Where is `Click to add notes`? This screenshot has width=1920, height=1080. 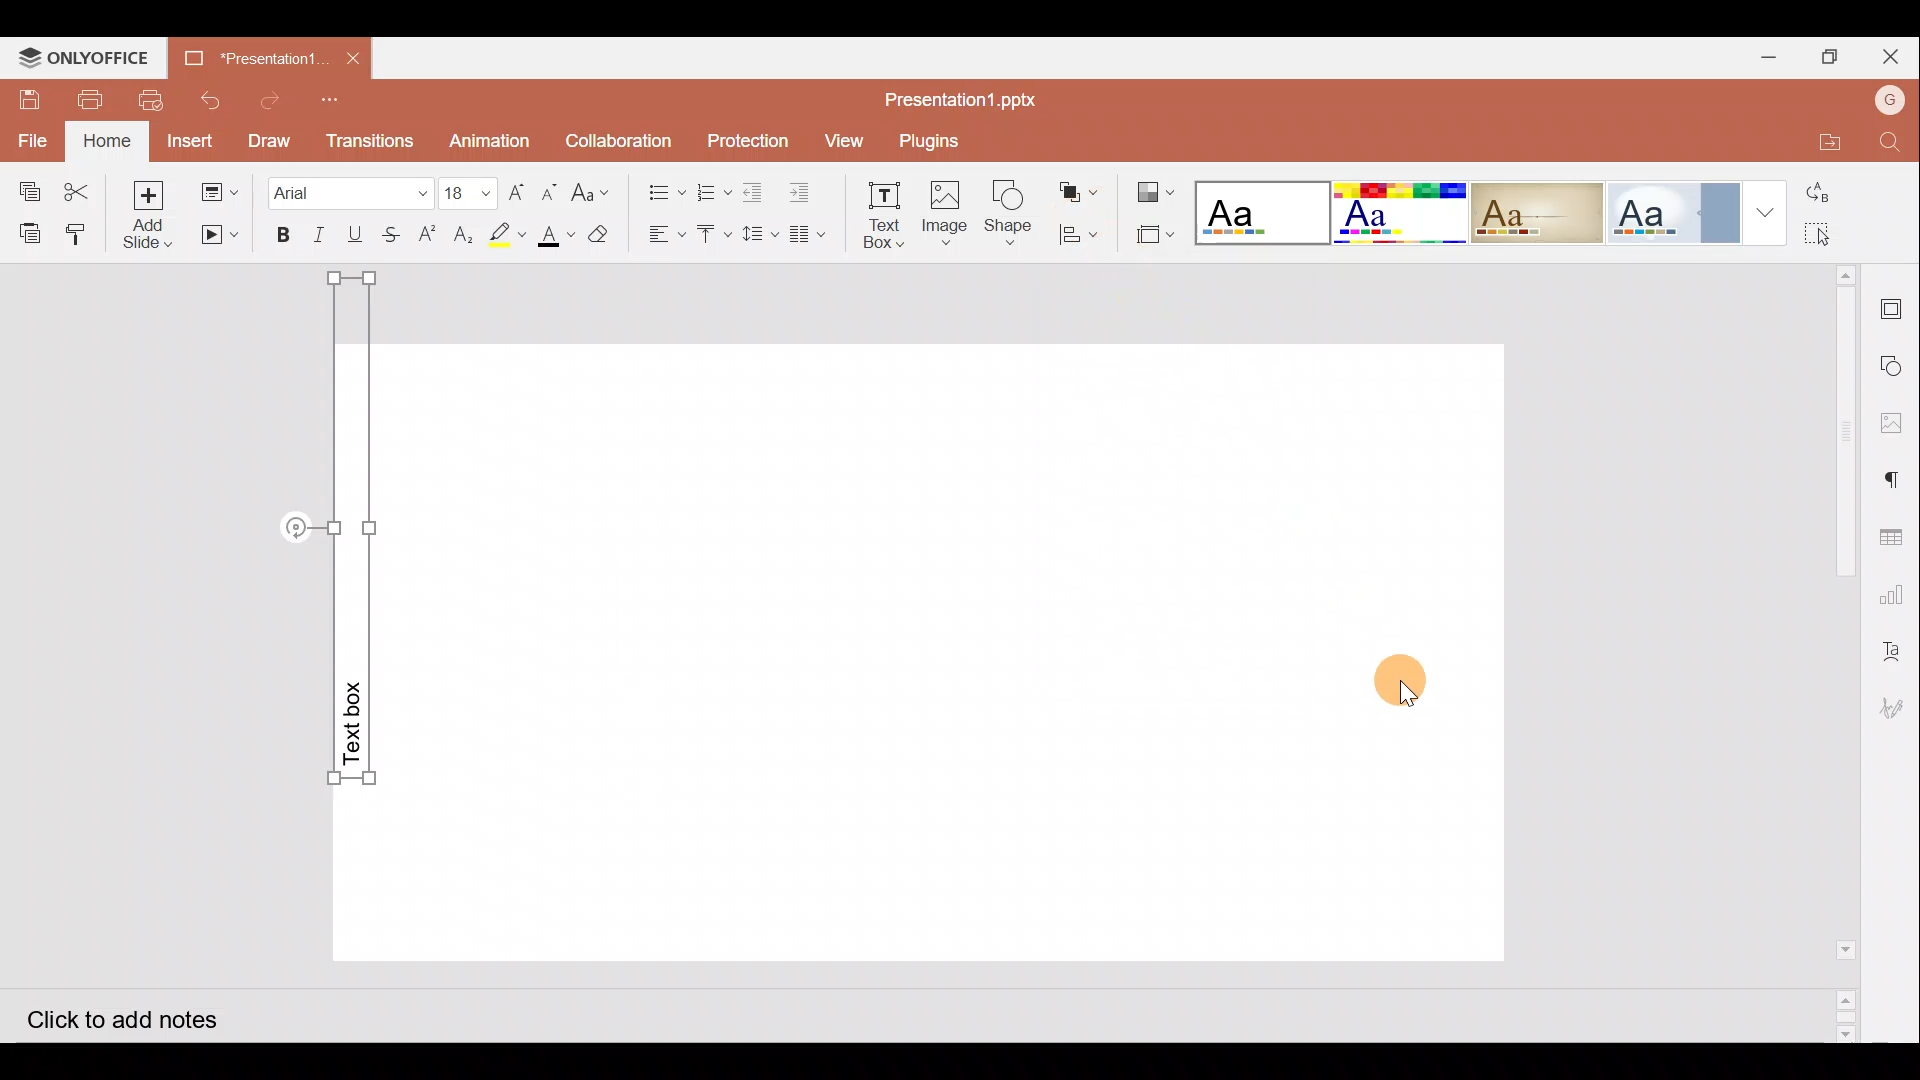 Click to add notes is located at coordinates (139, 1016).